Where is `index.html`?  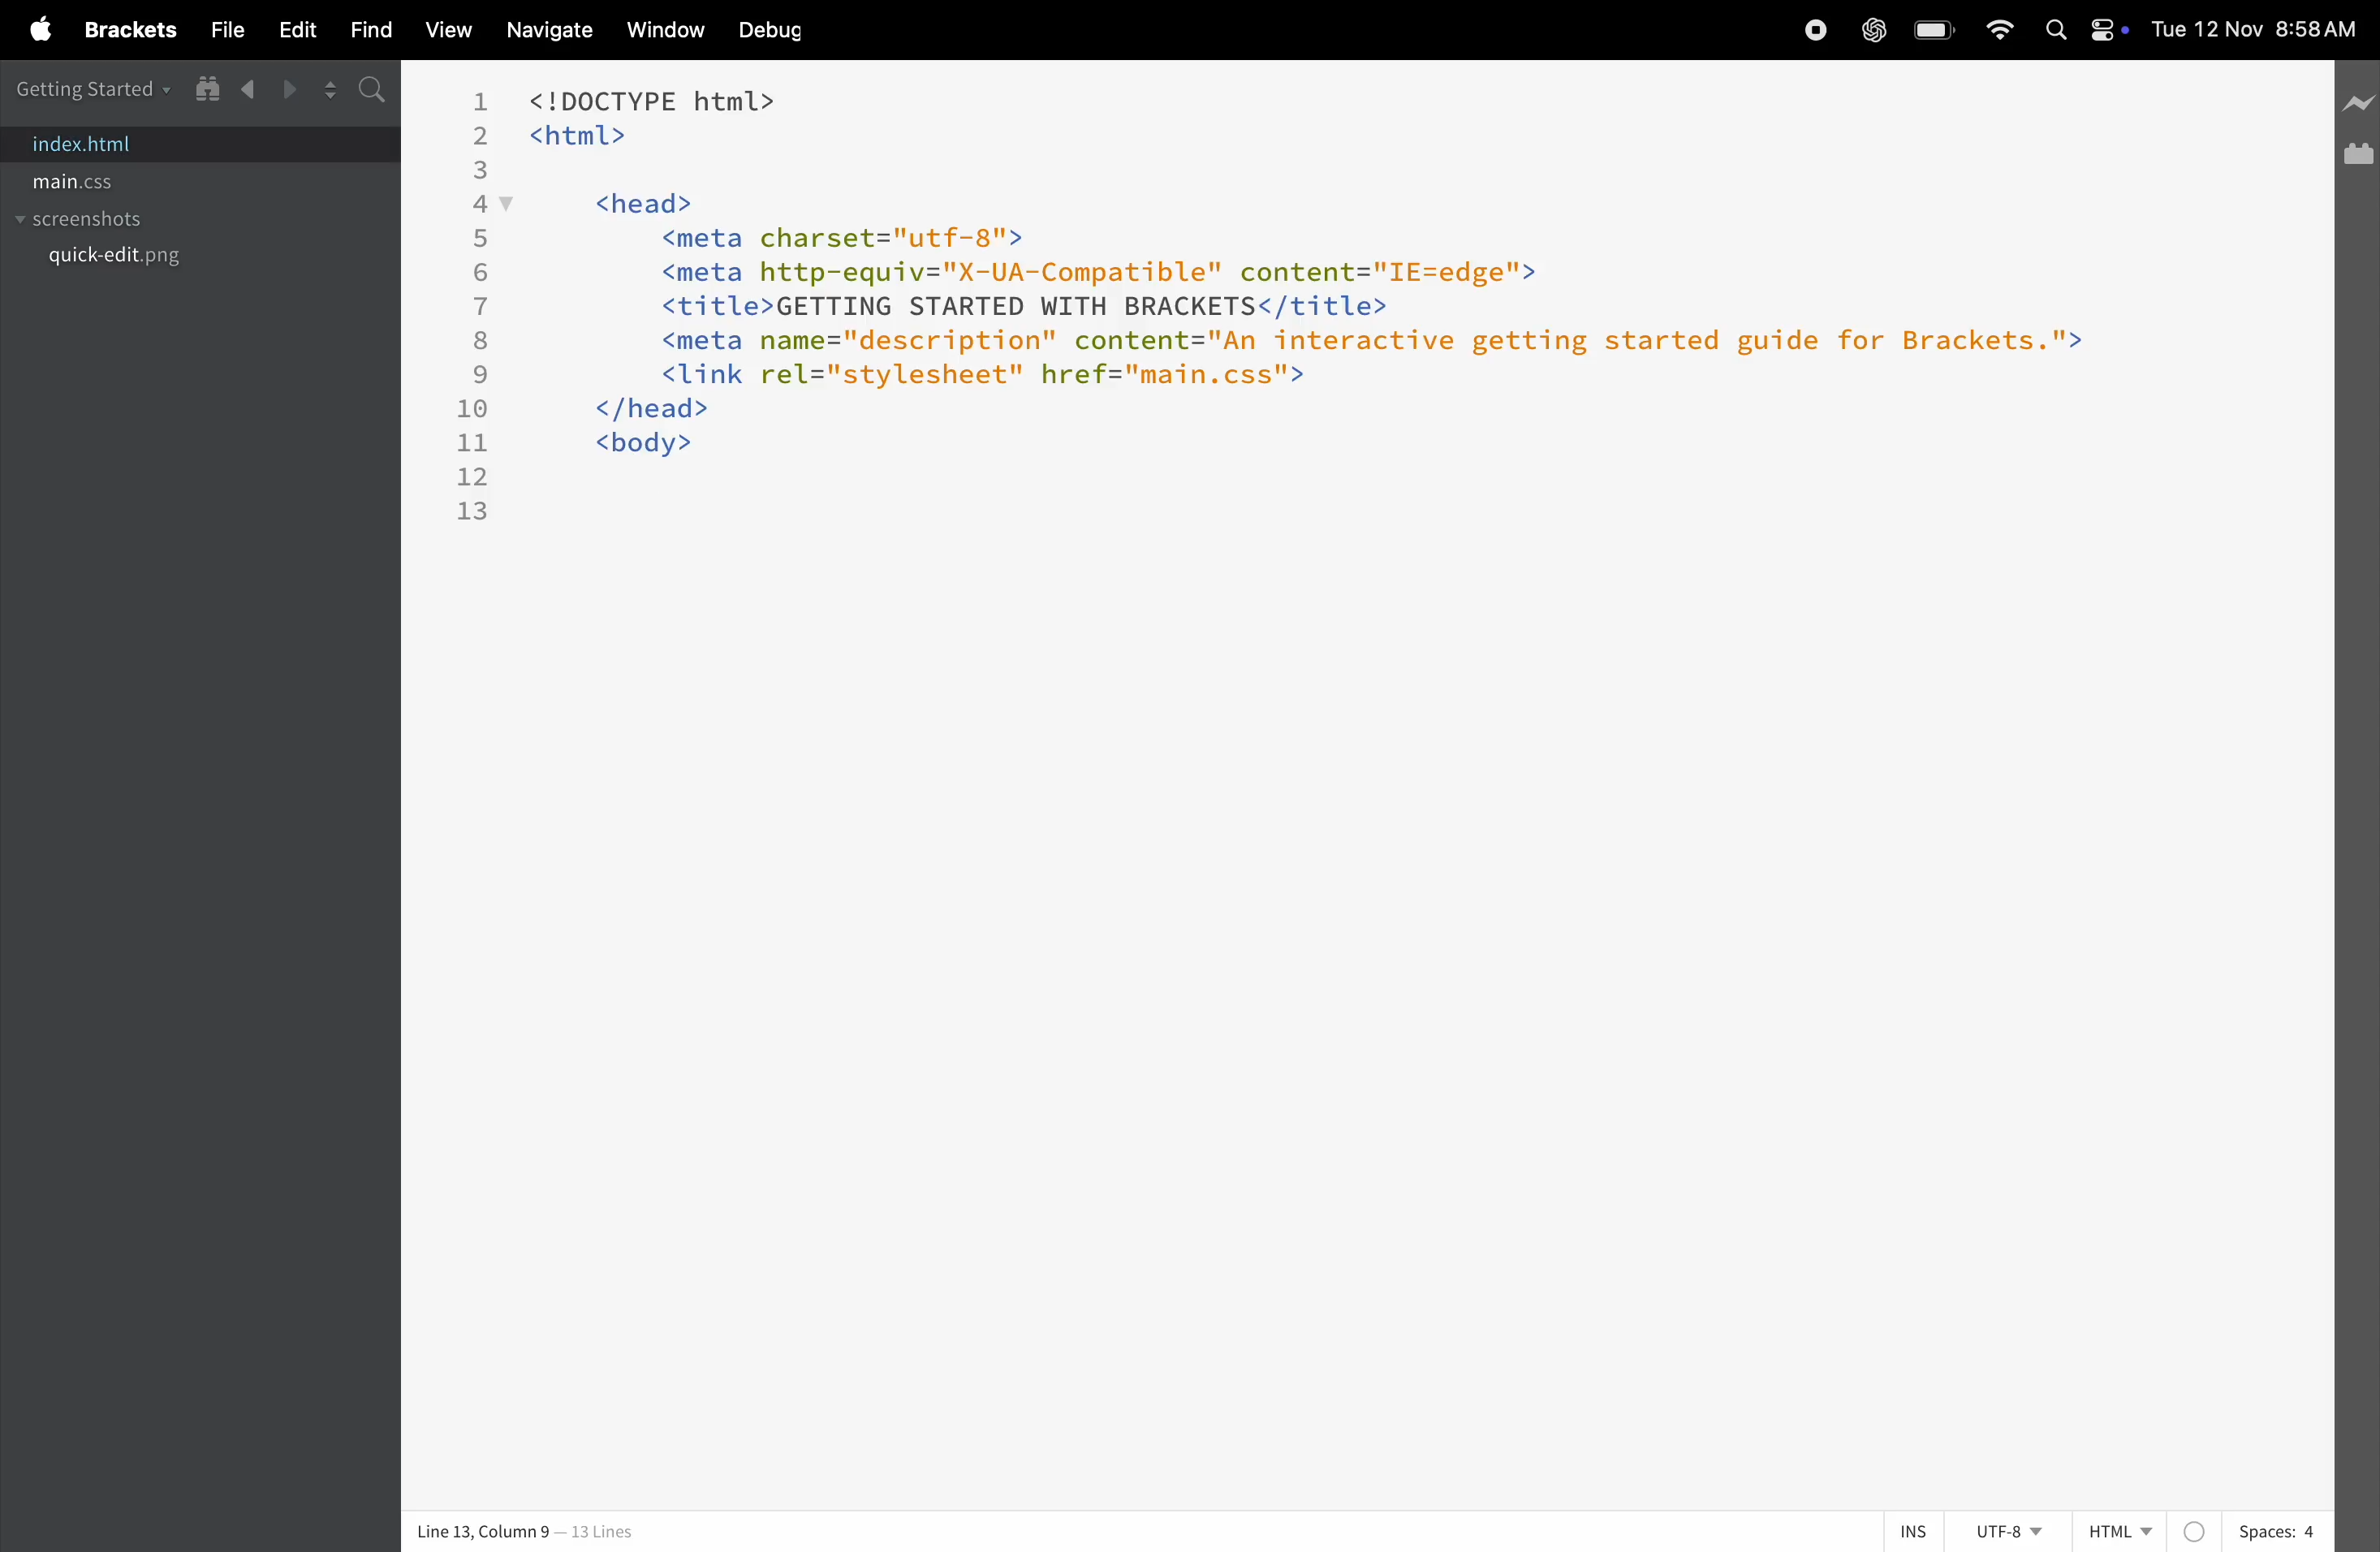
index.html is located at coordinates (90, 144).